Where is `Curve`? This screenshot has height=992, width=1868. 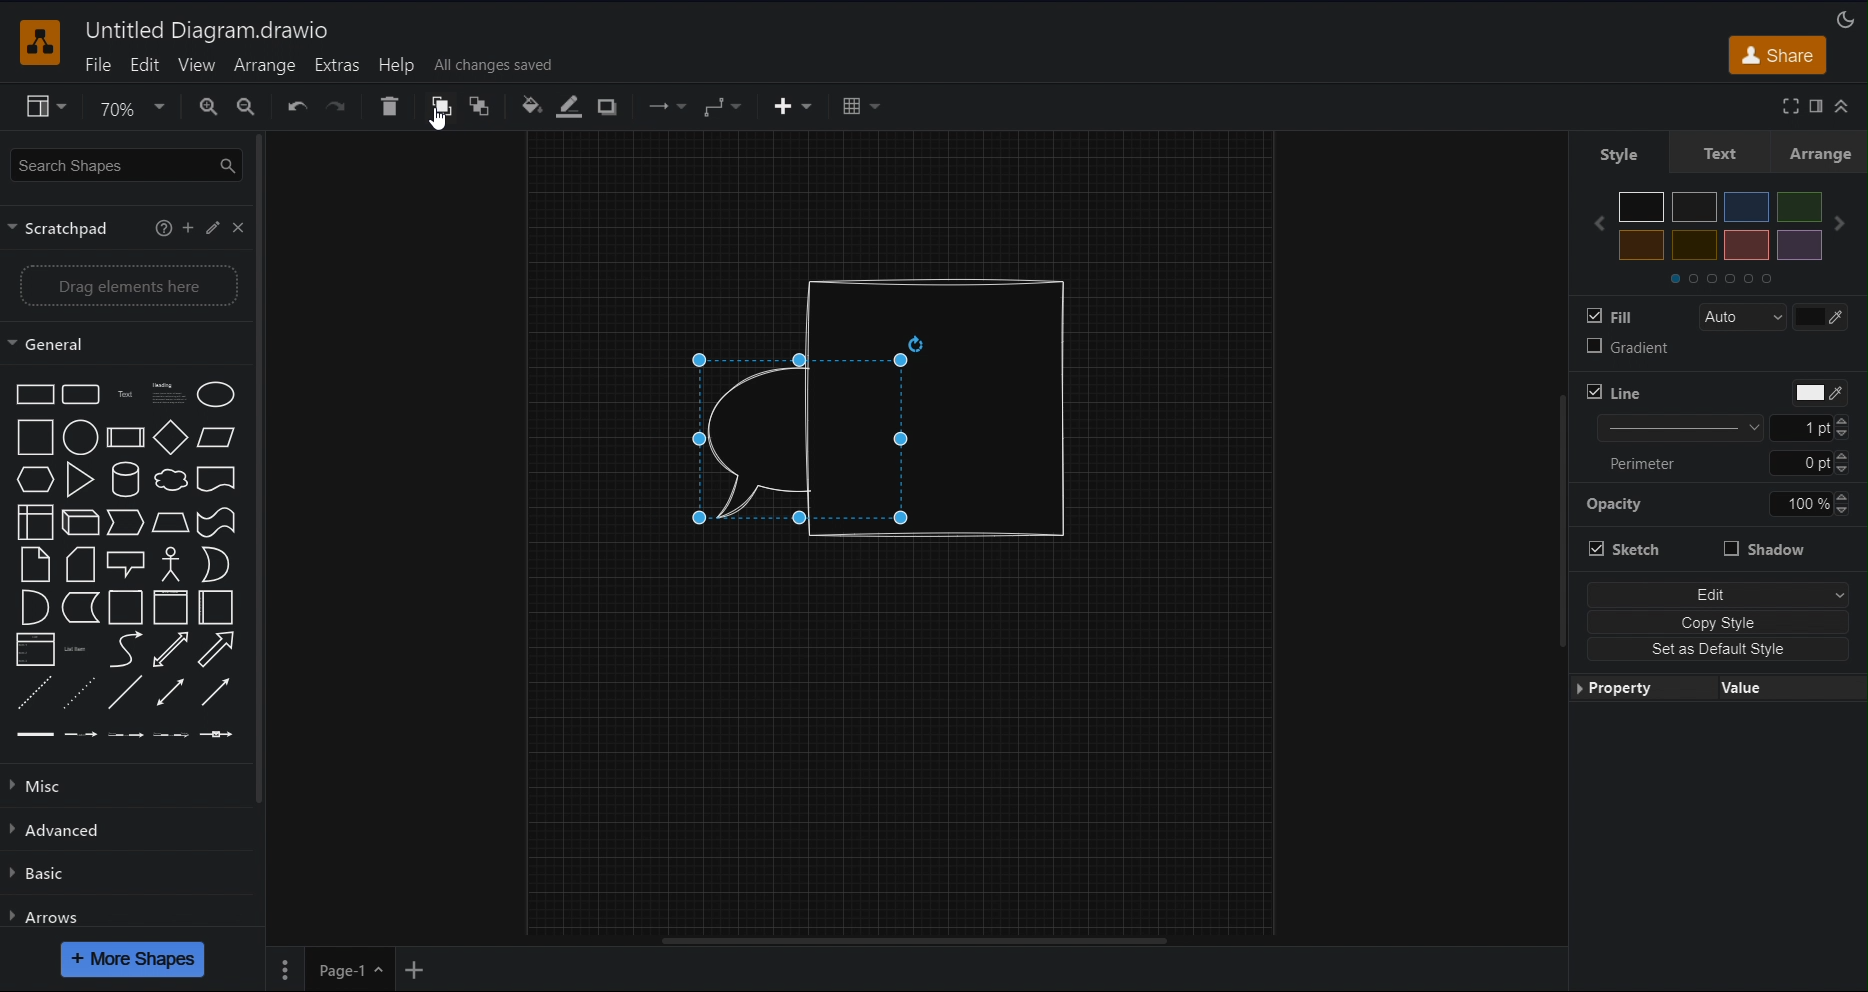 Curve is located at coordinates (127, 649).